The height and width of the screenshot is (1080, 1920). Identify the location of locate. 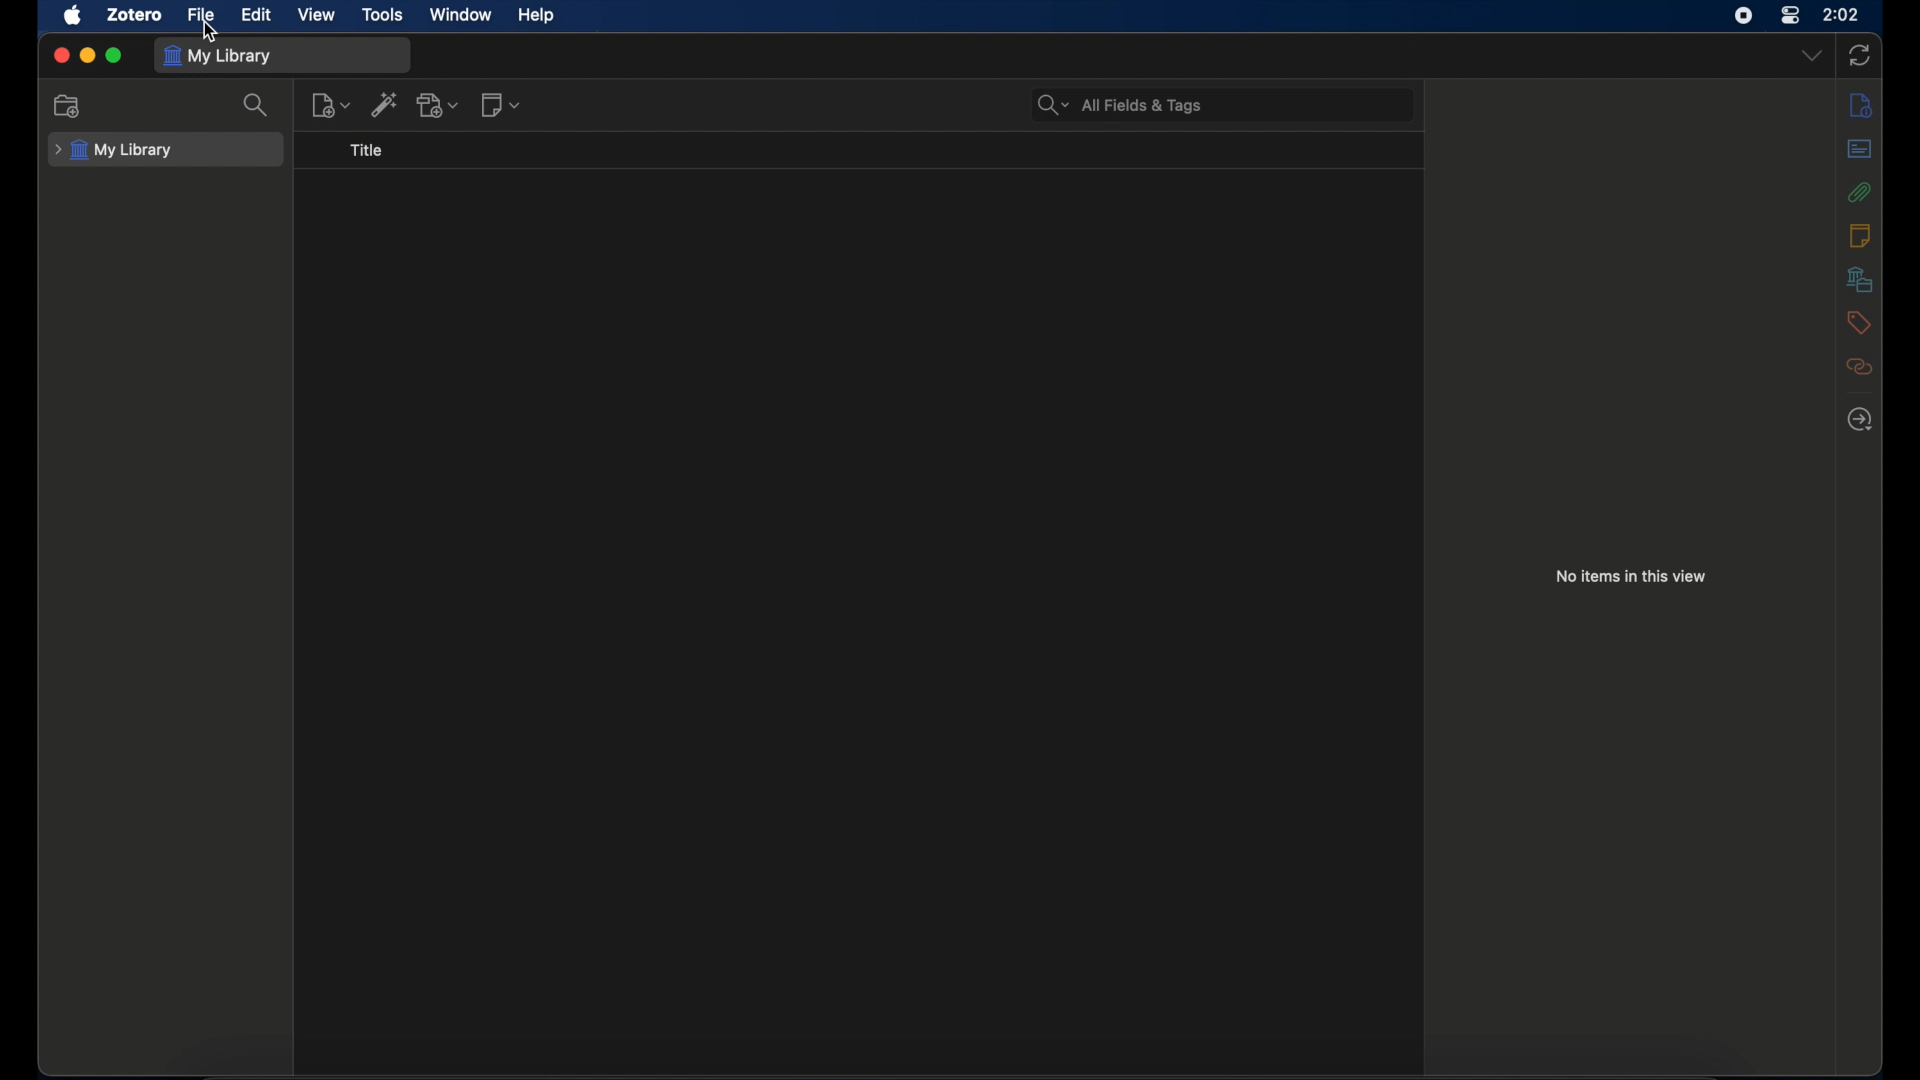
(1862, 419).